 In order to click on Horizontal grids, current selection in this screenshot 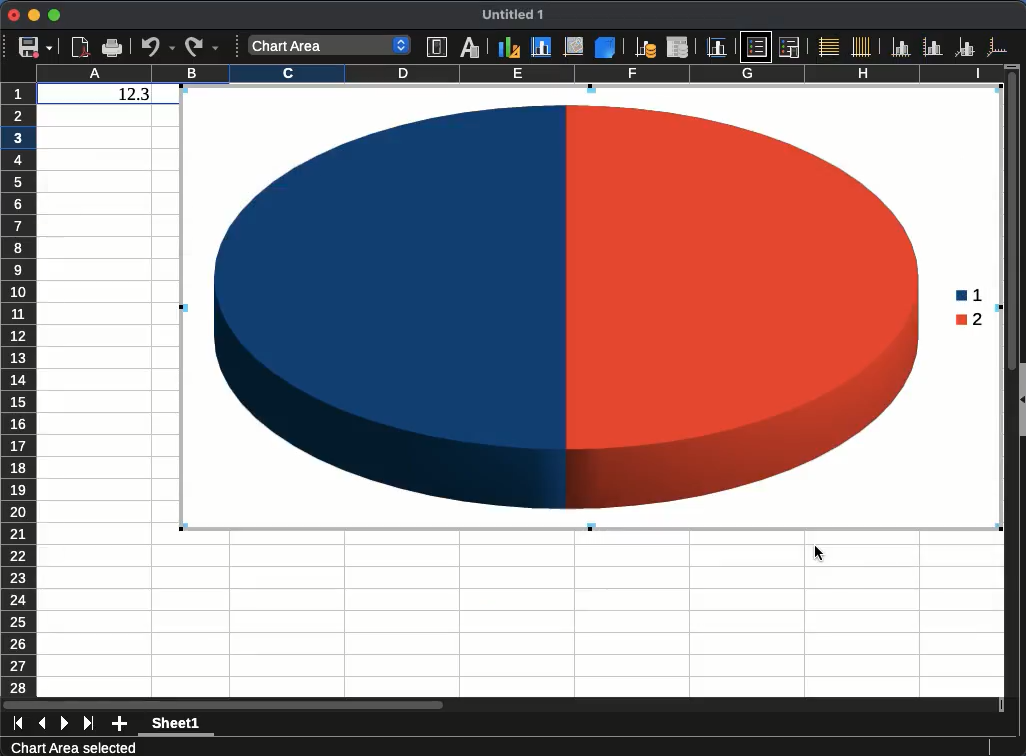, I will do `click(828, 46)`.